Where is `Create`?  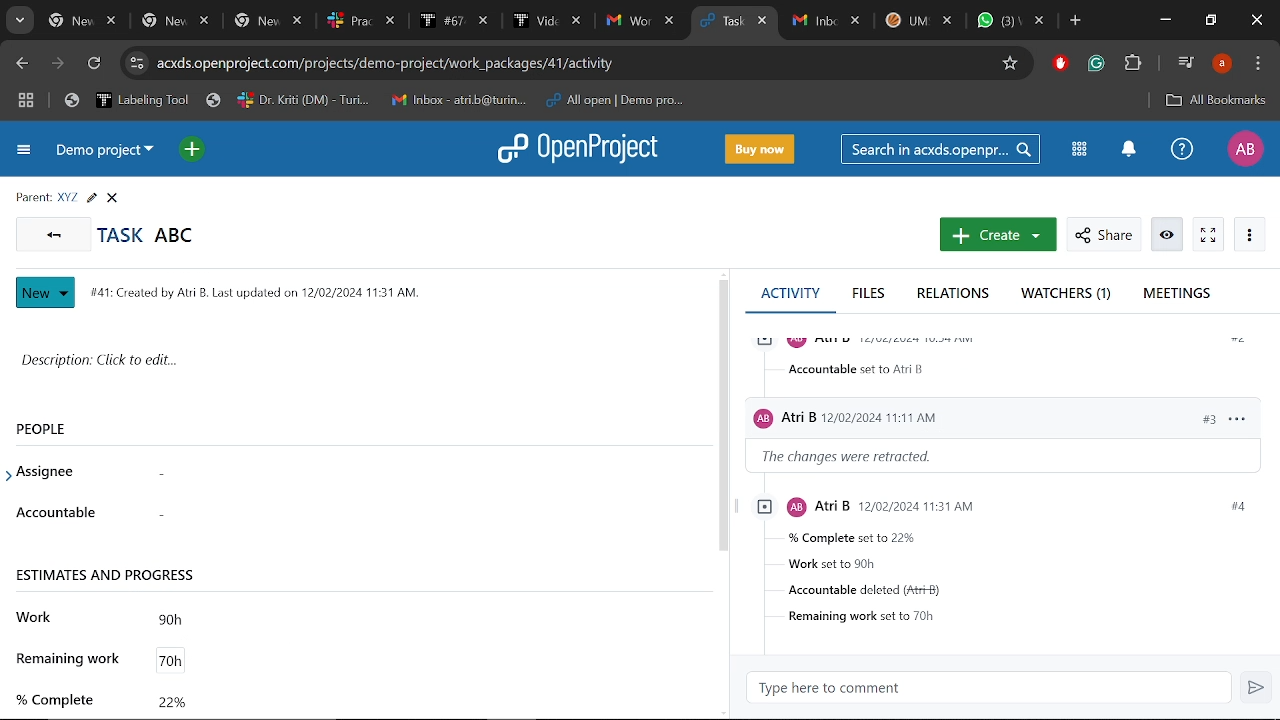
Create is located at coordinates (995, 236).